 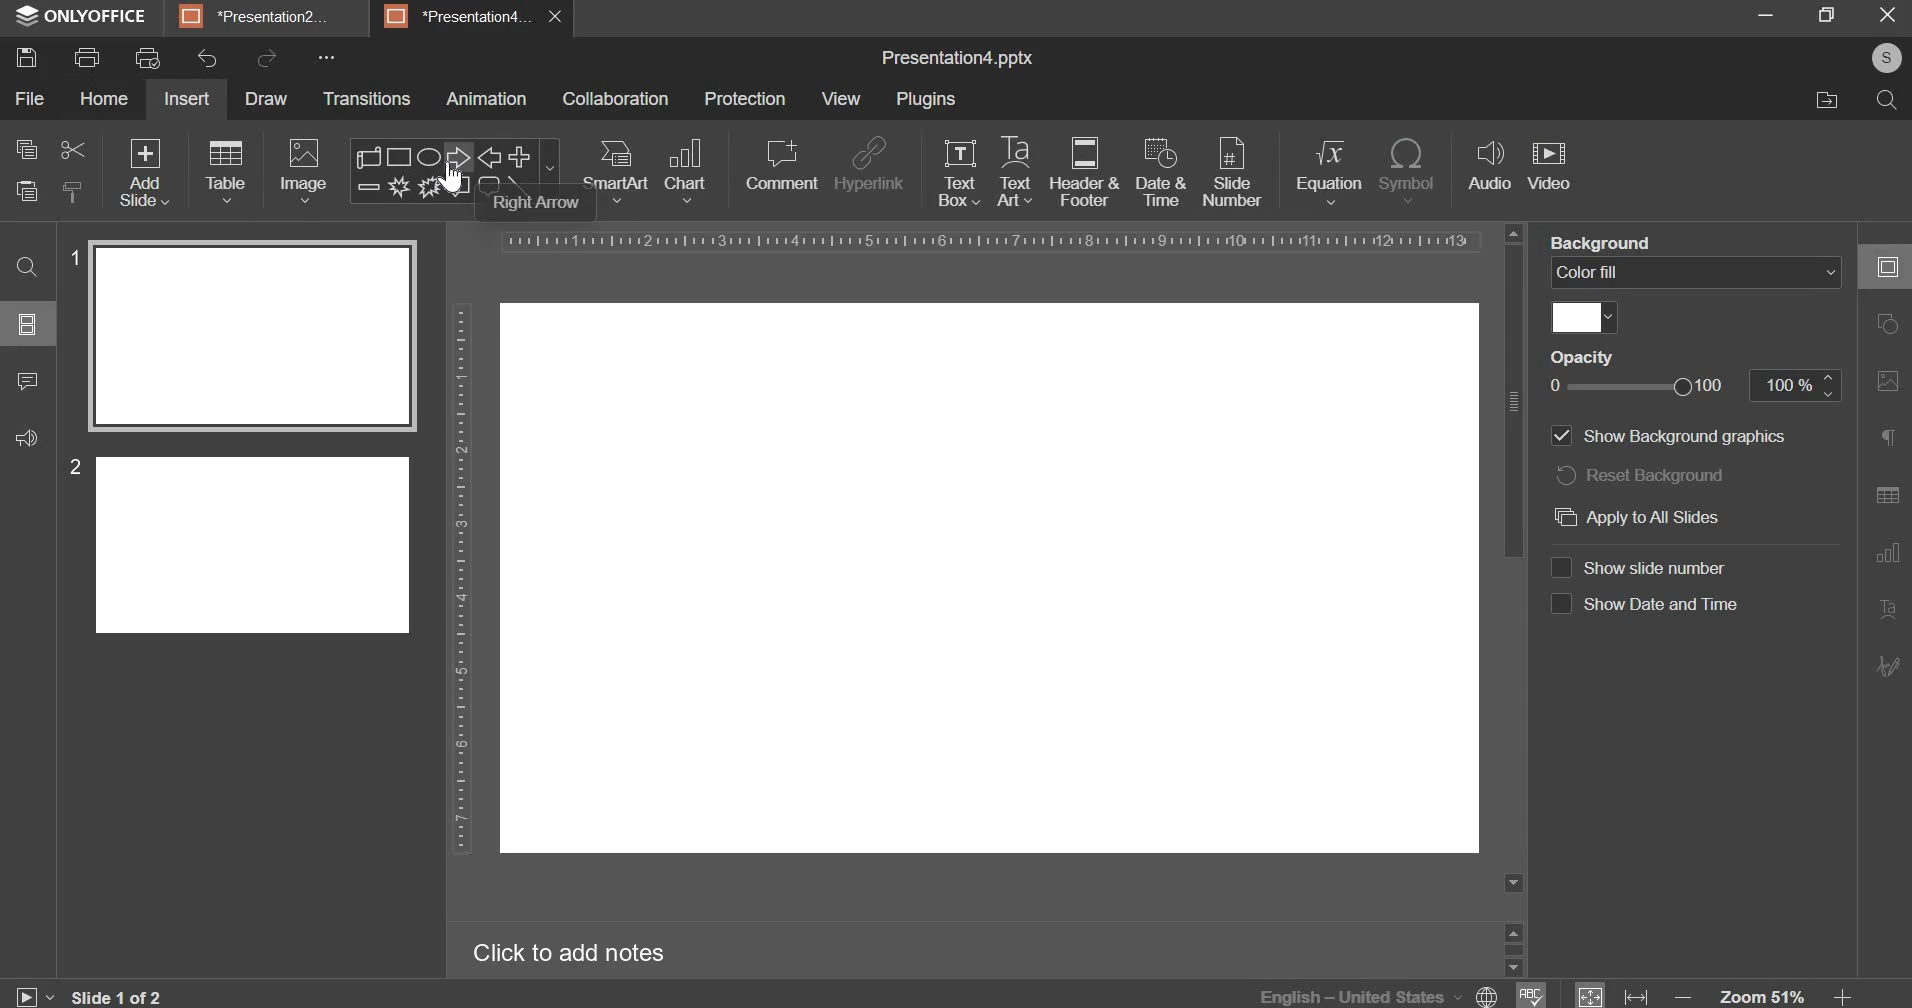 I want to click on CO Show Date and, so click(x=1667, y=570).